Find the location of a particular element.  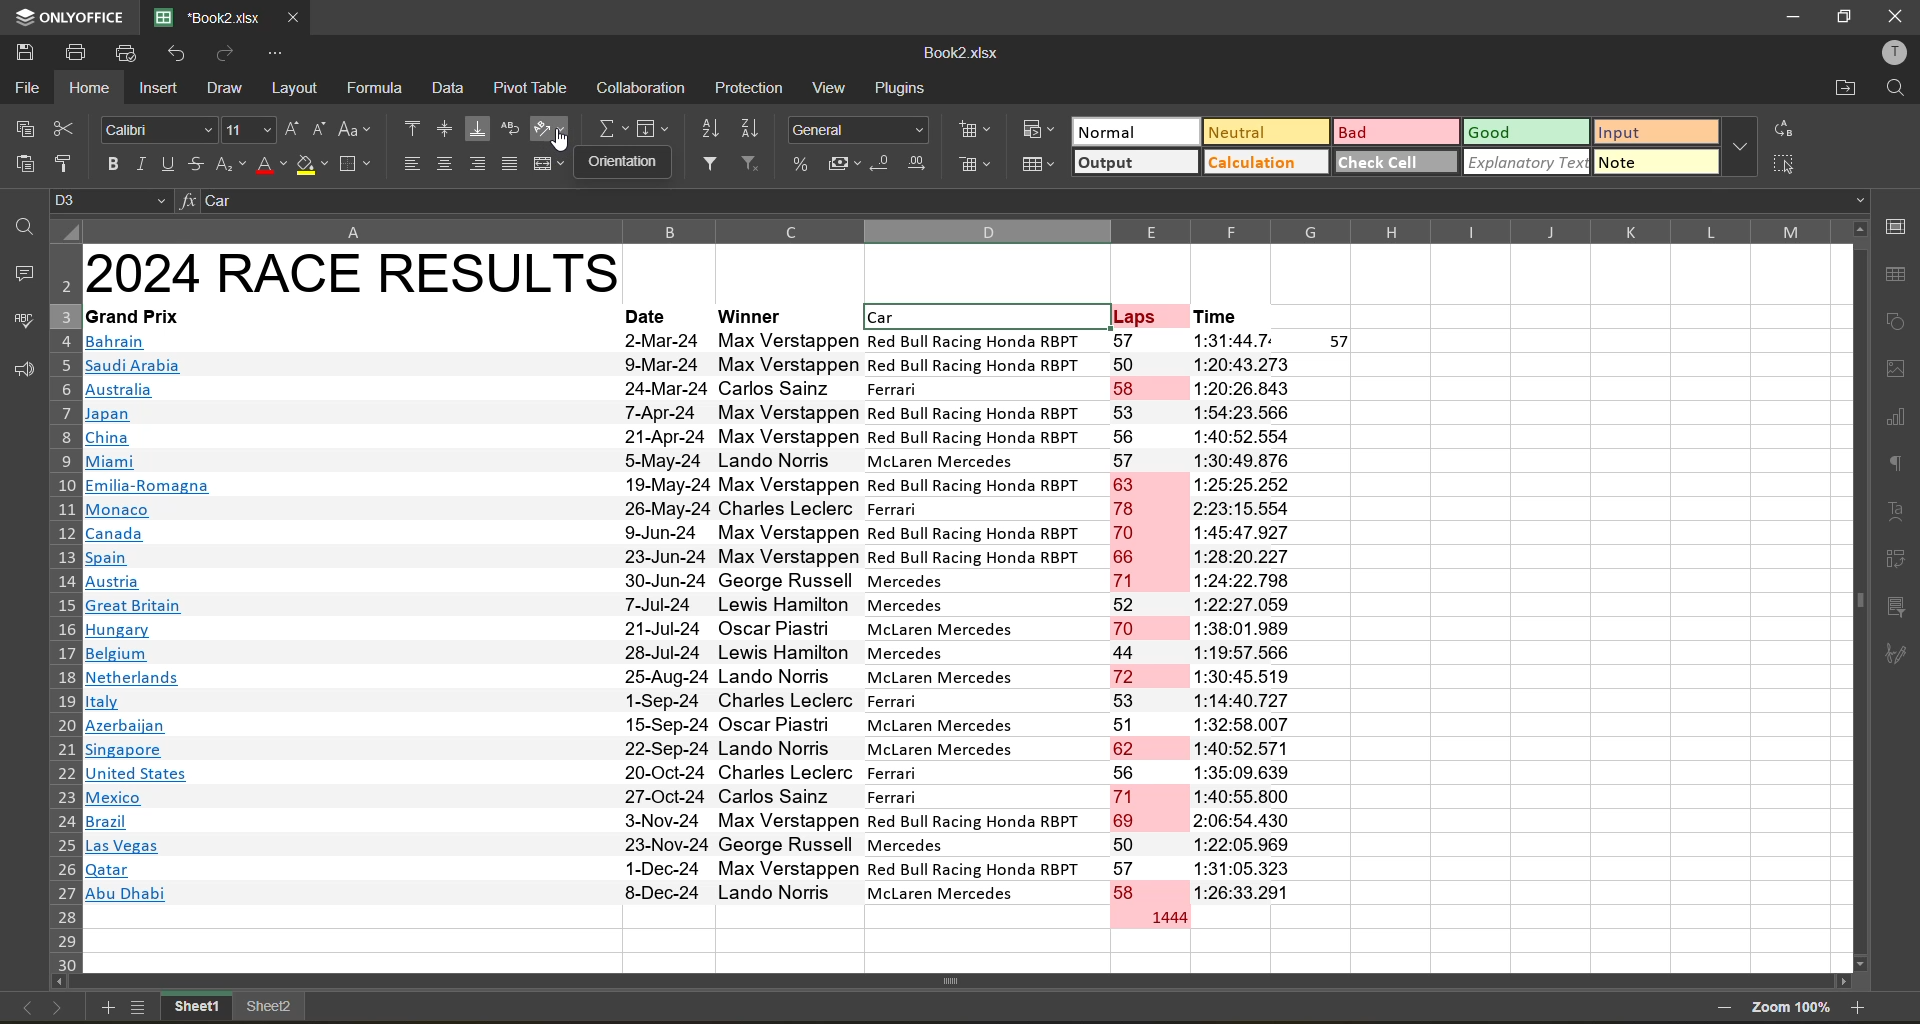

print is located at coordinates (71, 53).